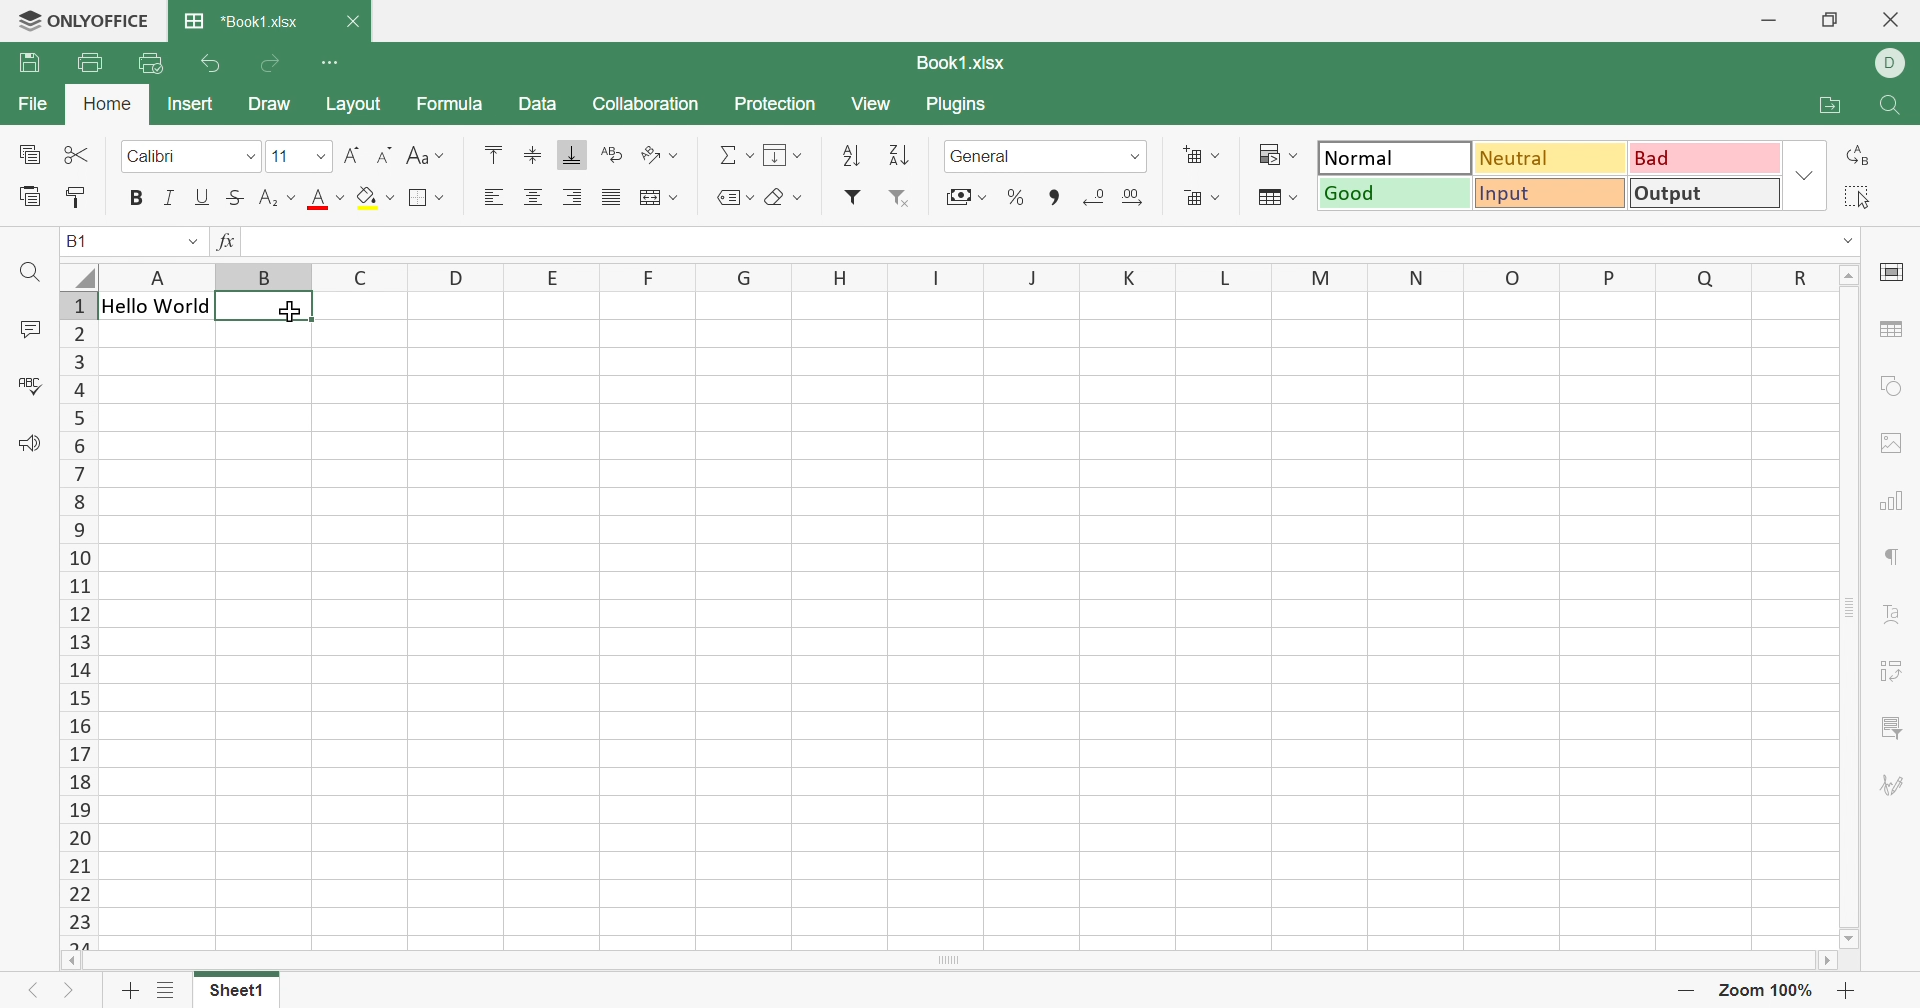 Image resolution: width=1920 pixels, height=1008 pixels. Describe the element at coordinates (346, 102) in the screenshot. I see `Layout` at that location.